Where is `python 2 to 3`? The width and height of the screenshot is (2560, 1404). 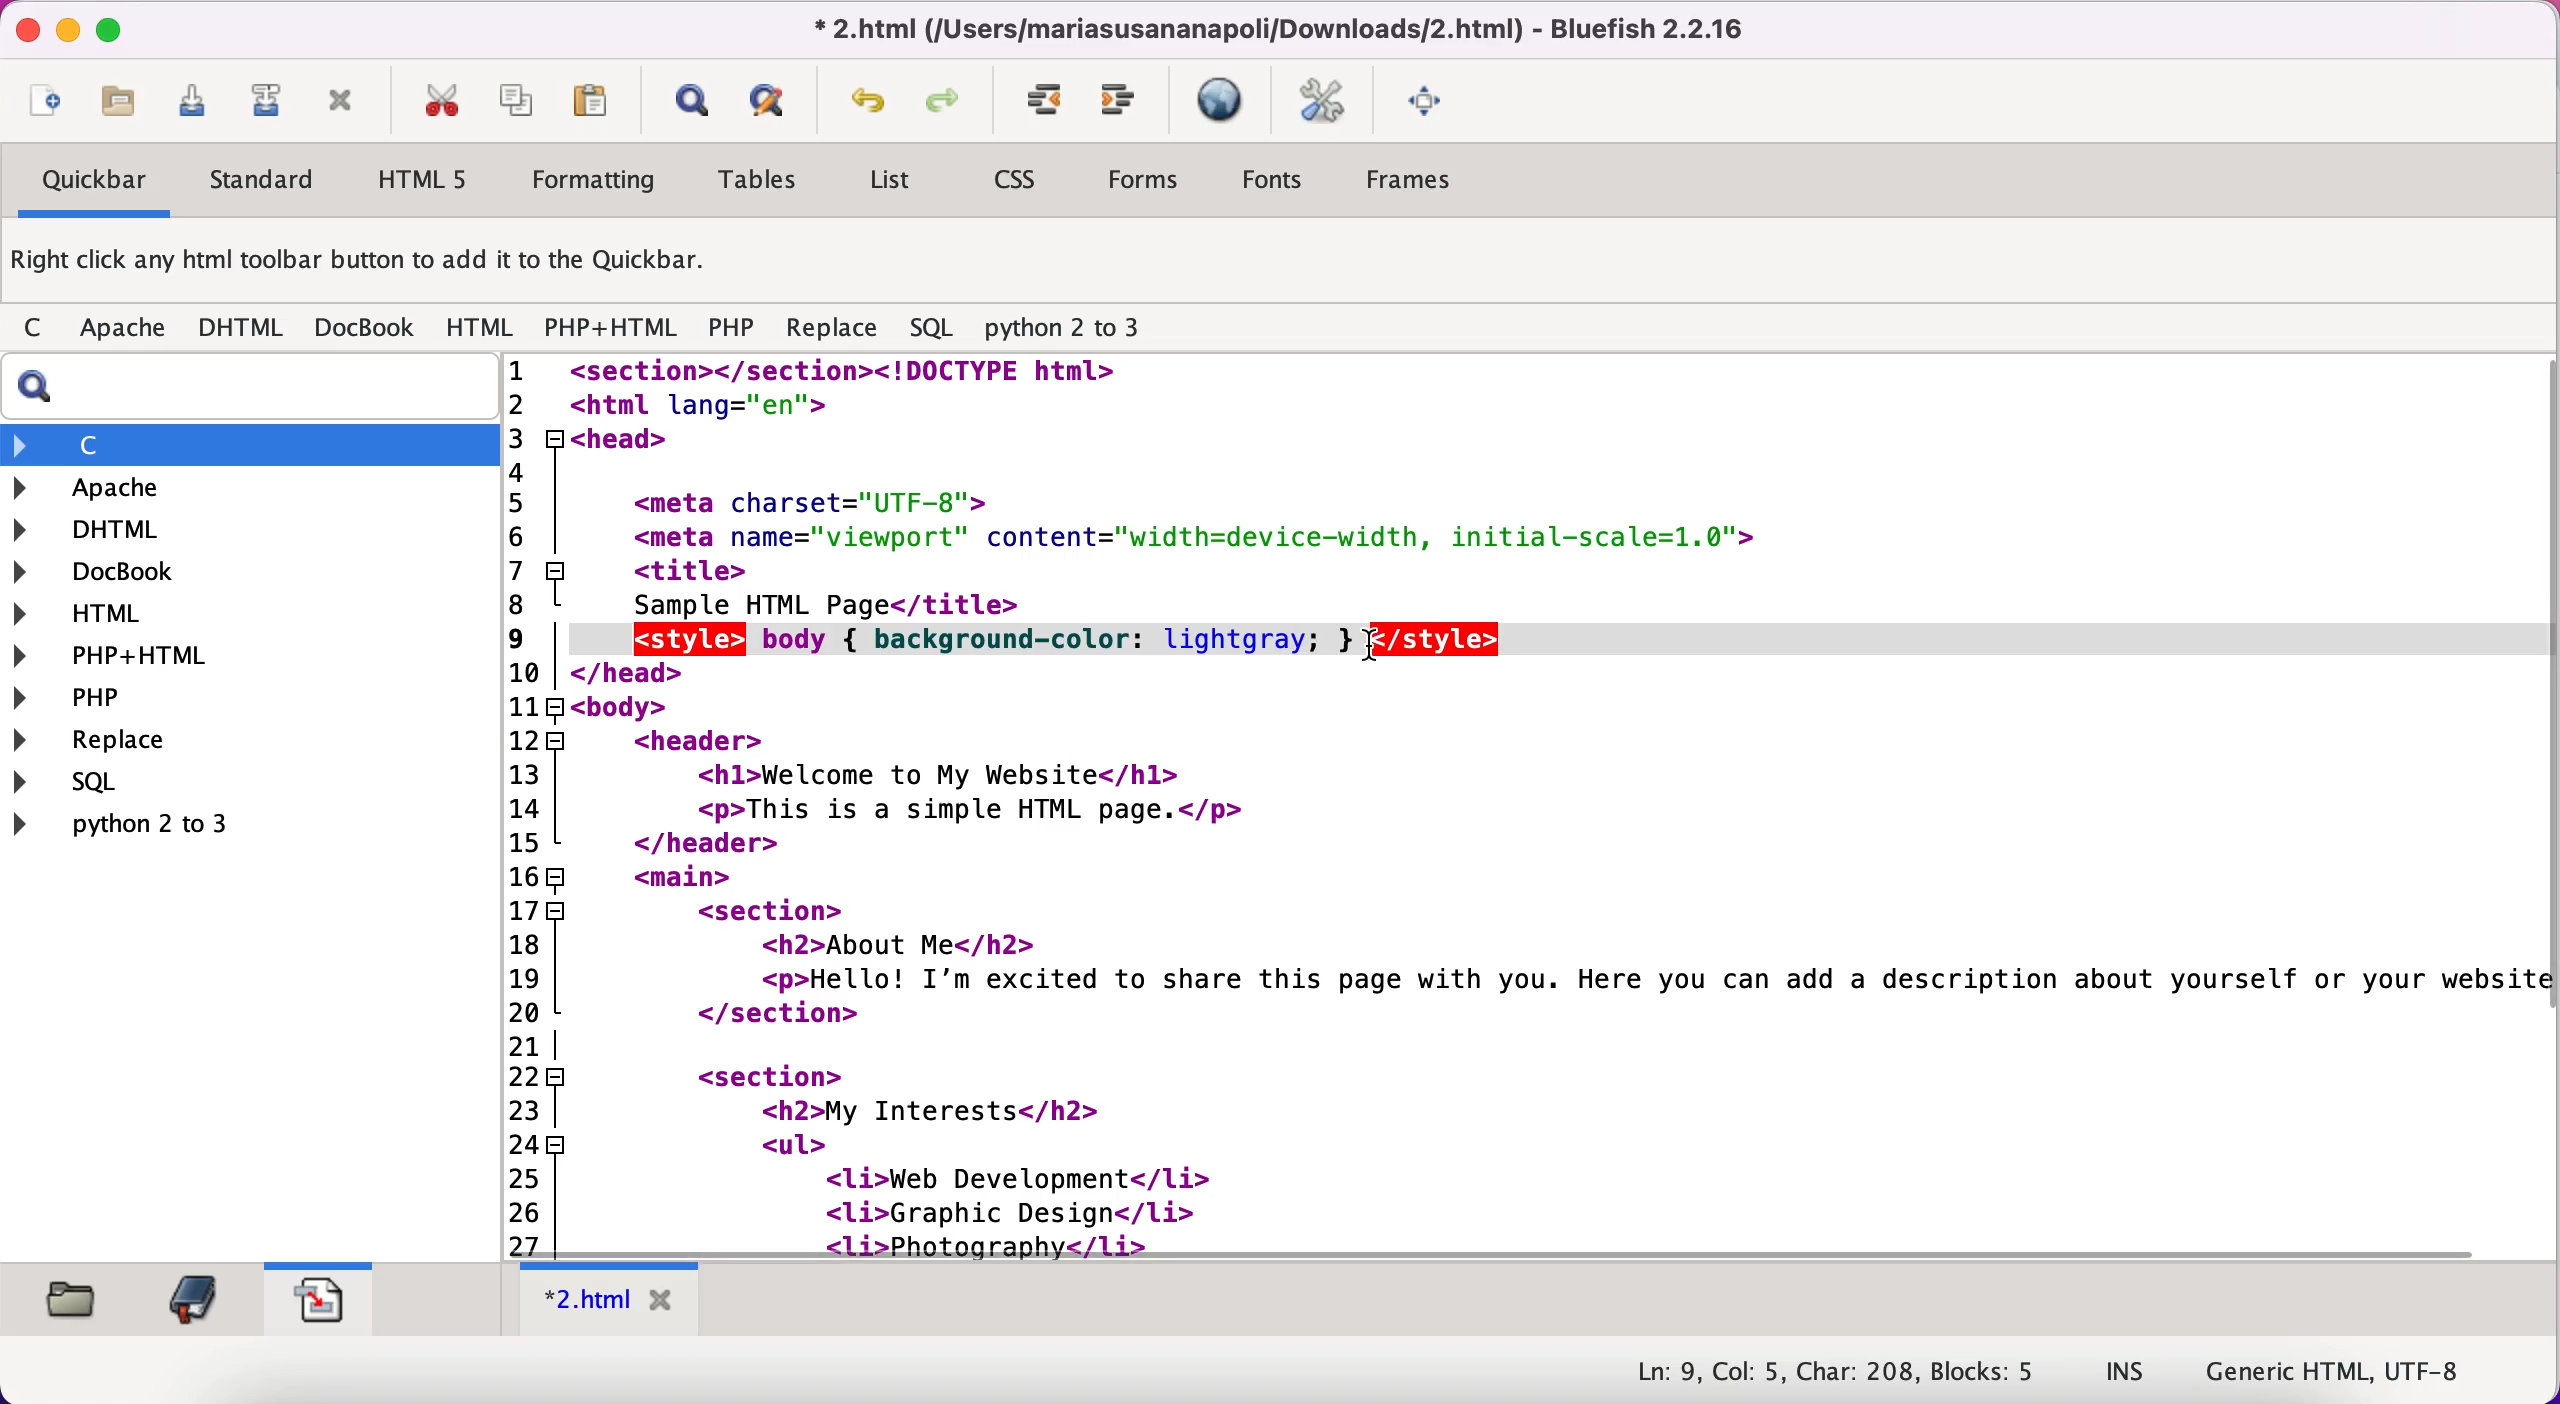 python 2 to 3 is located at coordinates (1080, 329).